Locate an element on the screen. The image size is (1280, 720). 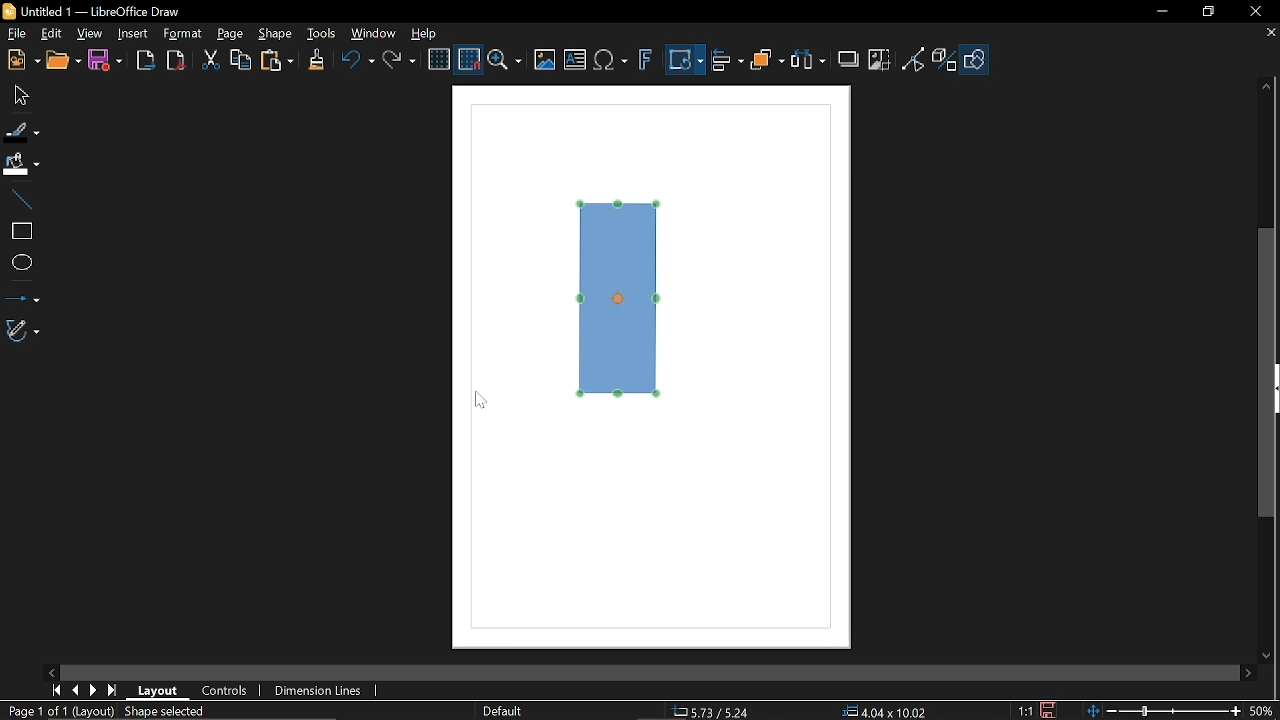
Minimize is located at coordinates (1159, 12).